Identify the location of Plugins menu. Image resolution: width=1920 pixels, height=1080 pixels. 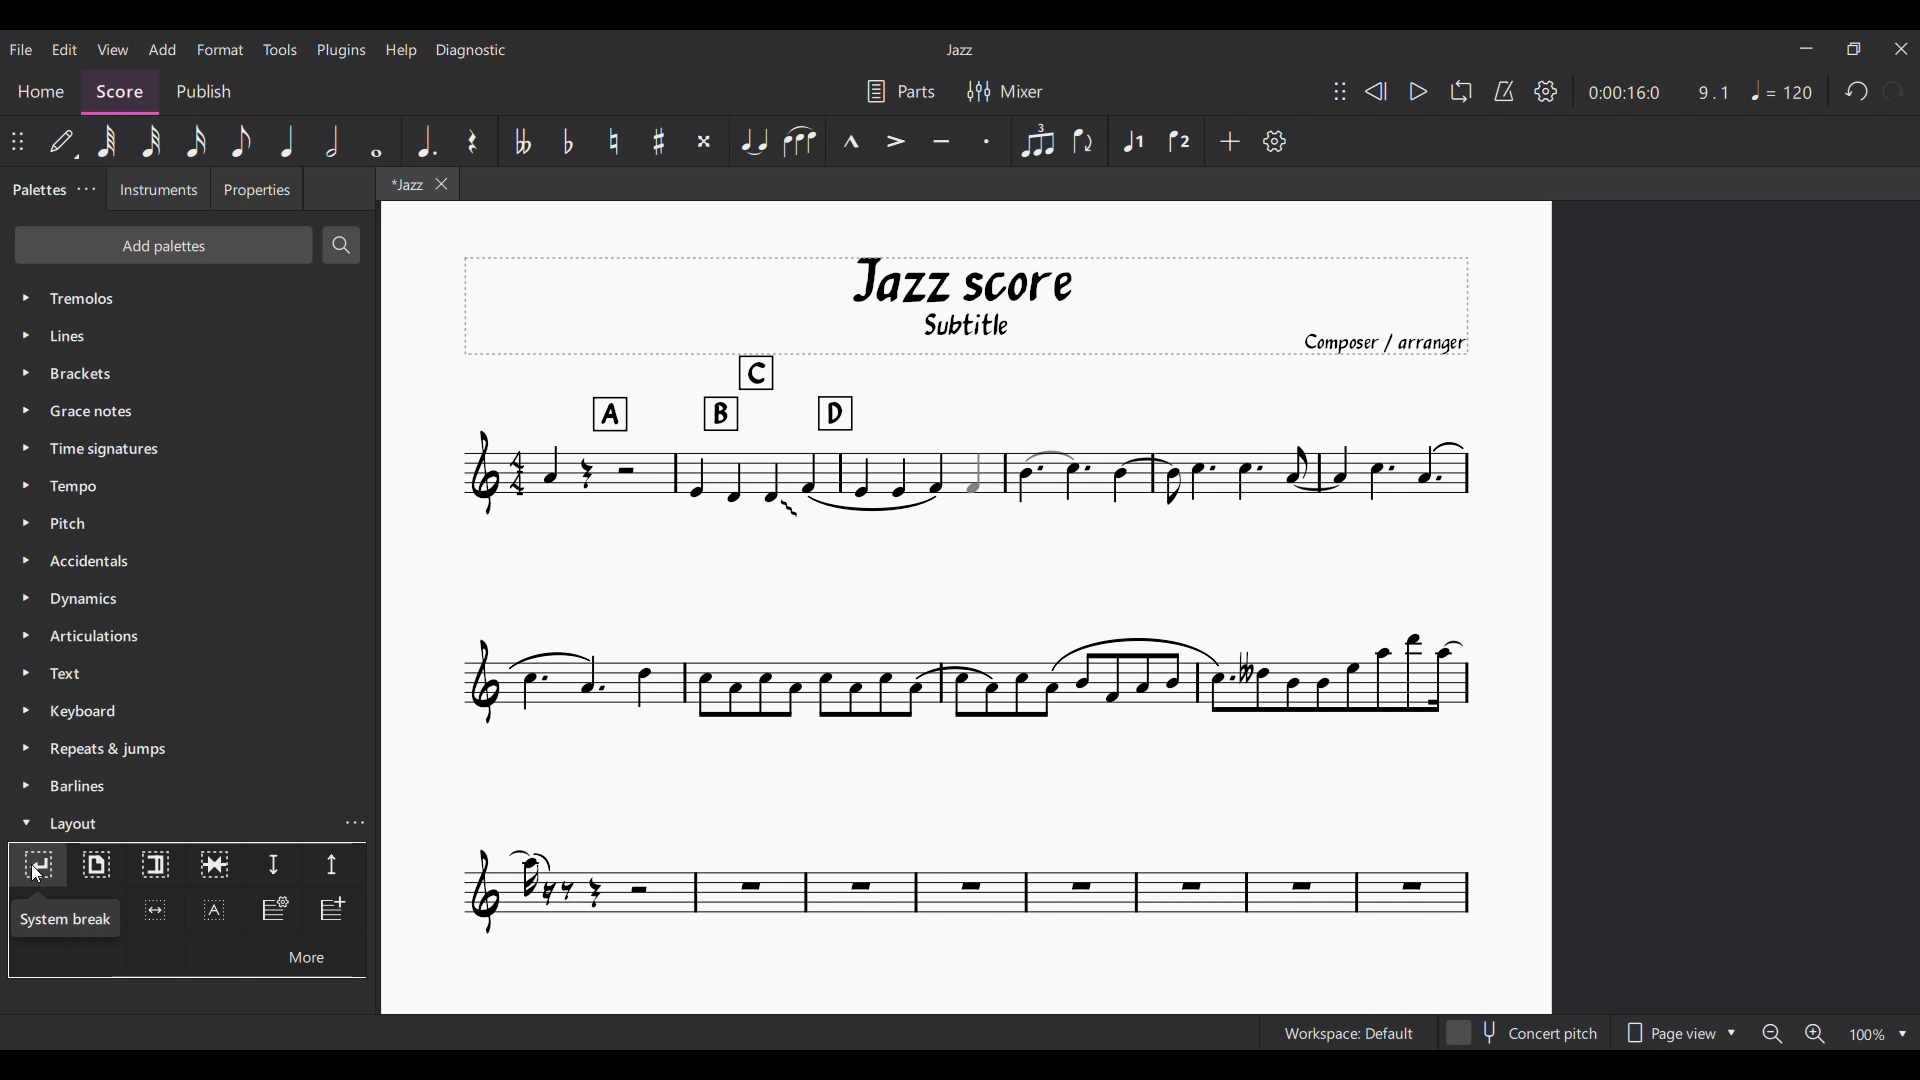
(341, 50).